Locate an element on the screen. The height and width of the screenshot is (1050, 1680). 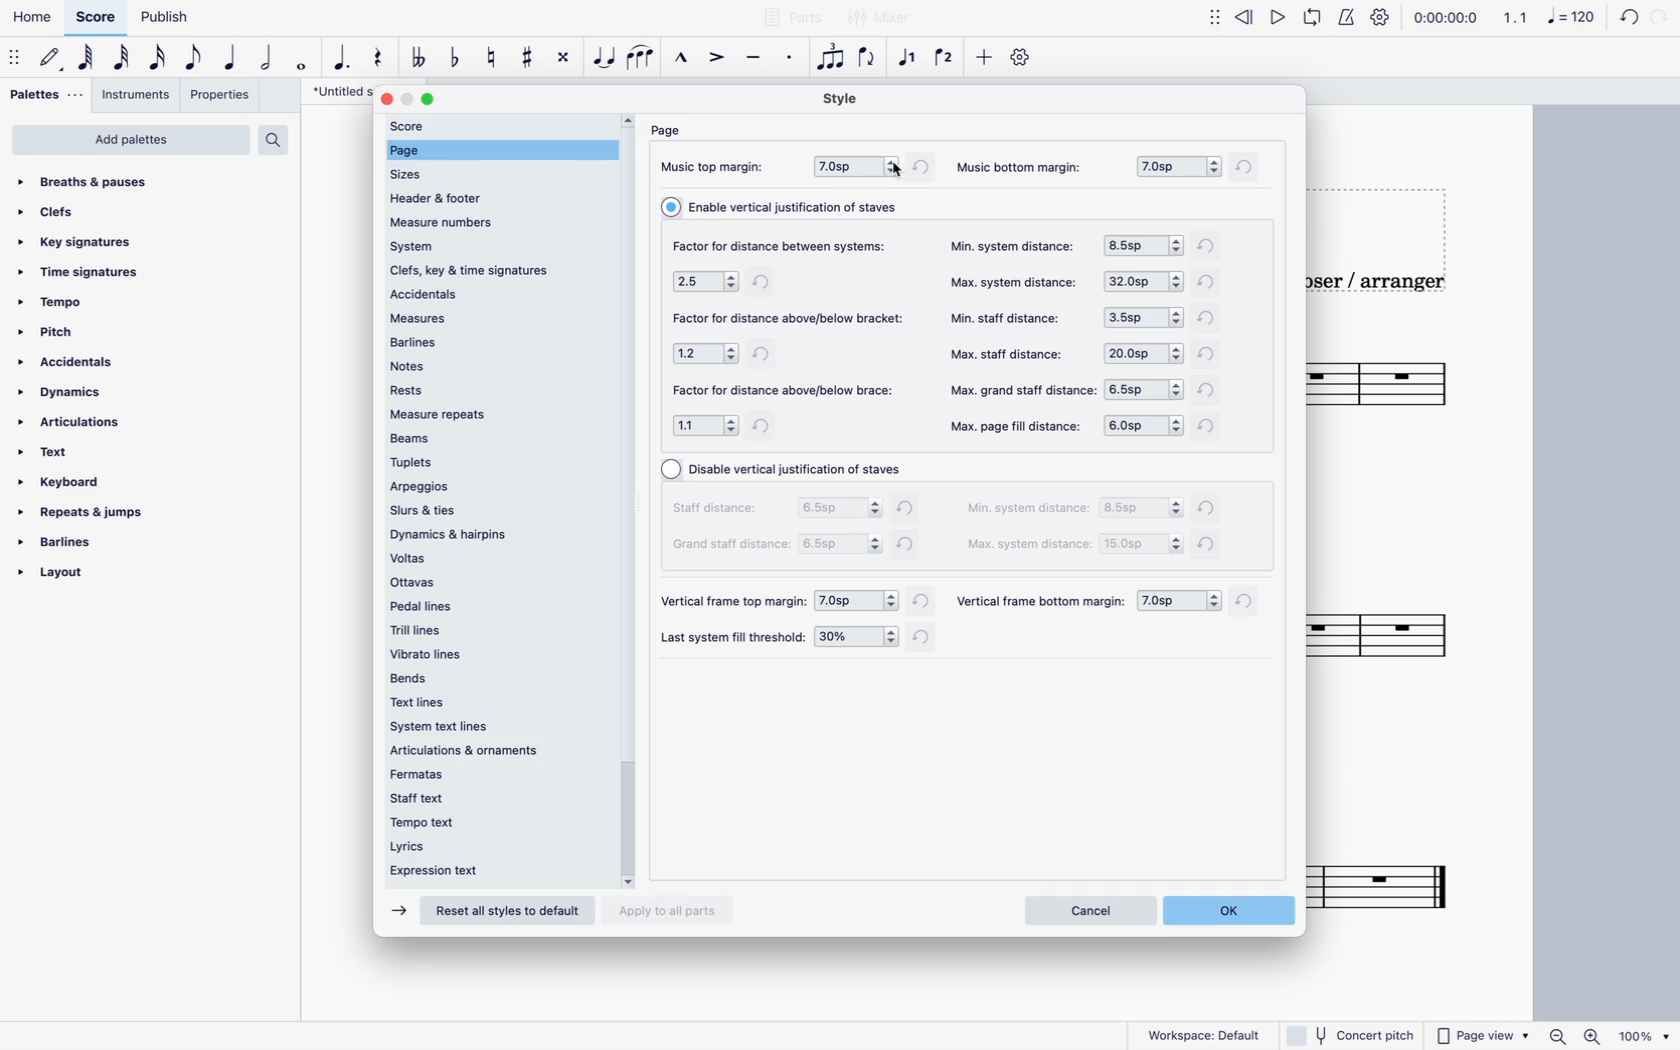
slurs & ties is located at coordinates (494, 510).